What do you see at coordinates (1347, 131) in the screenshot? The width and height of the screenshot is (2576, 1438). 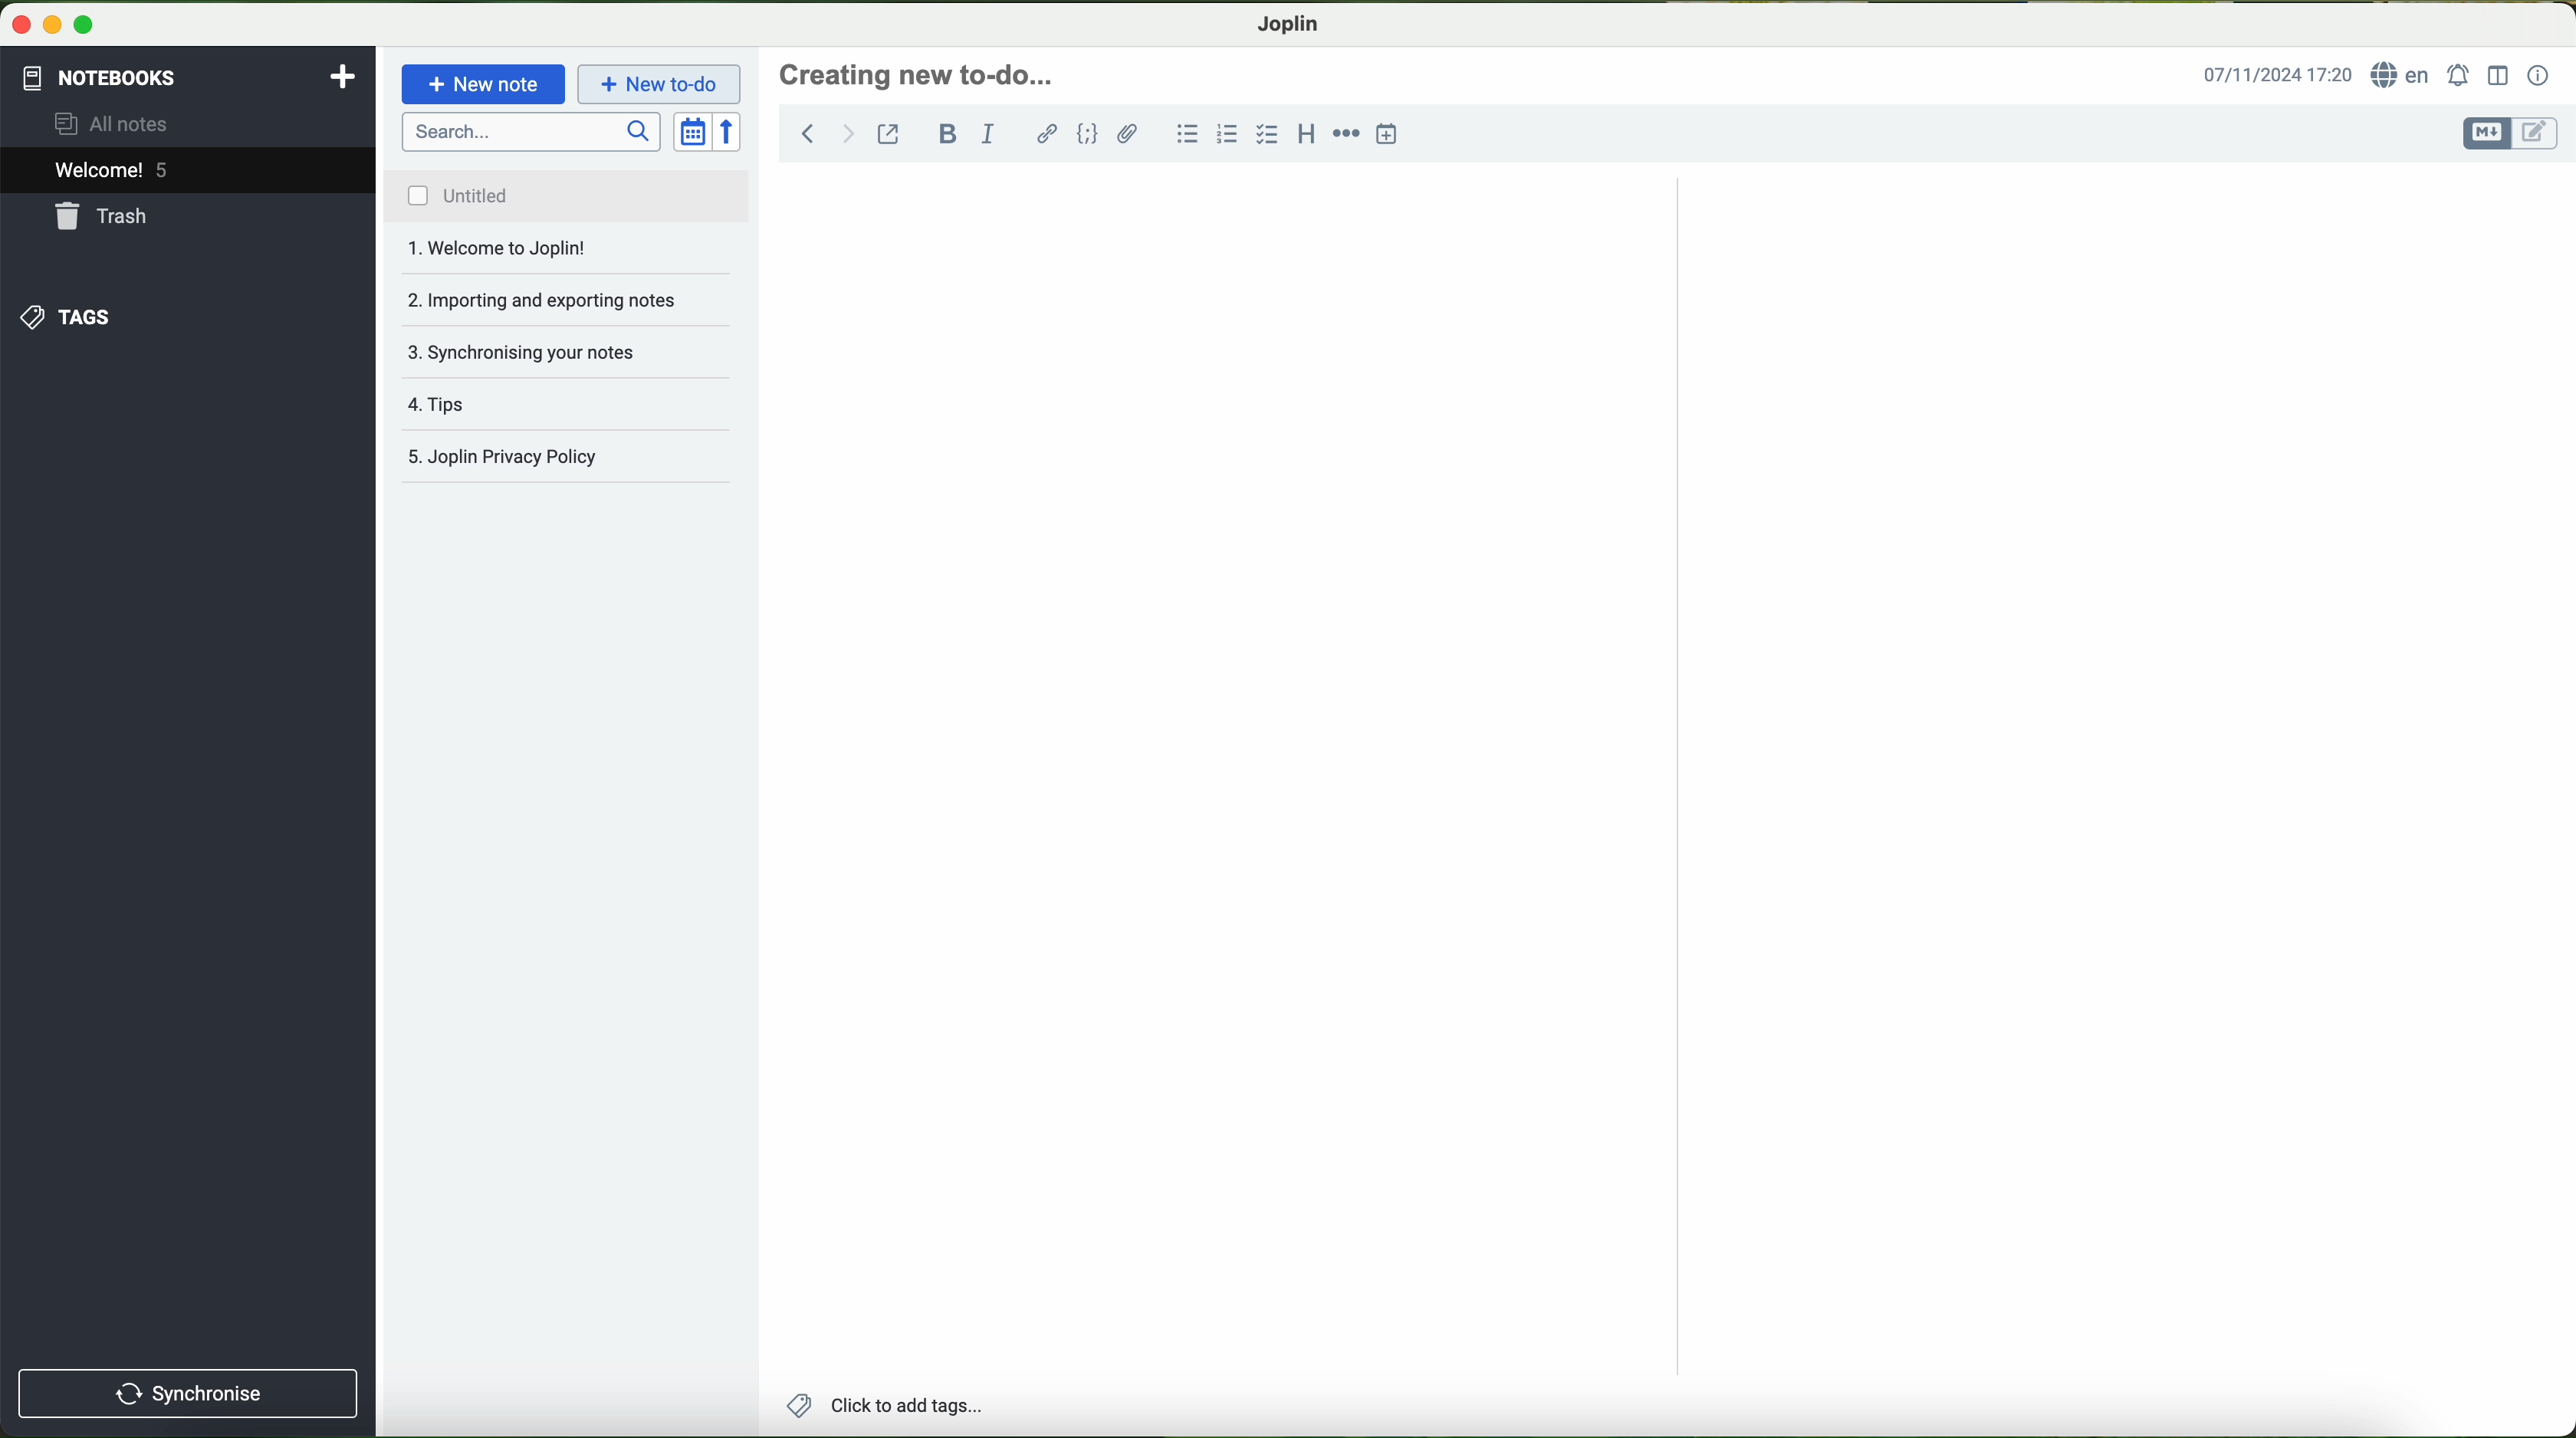 I see `horizontal rule` at bounding box center [1347, 131].